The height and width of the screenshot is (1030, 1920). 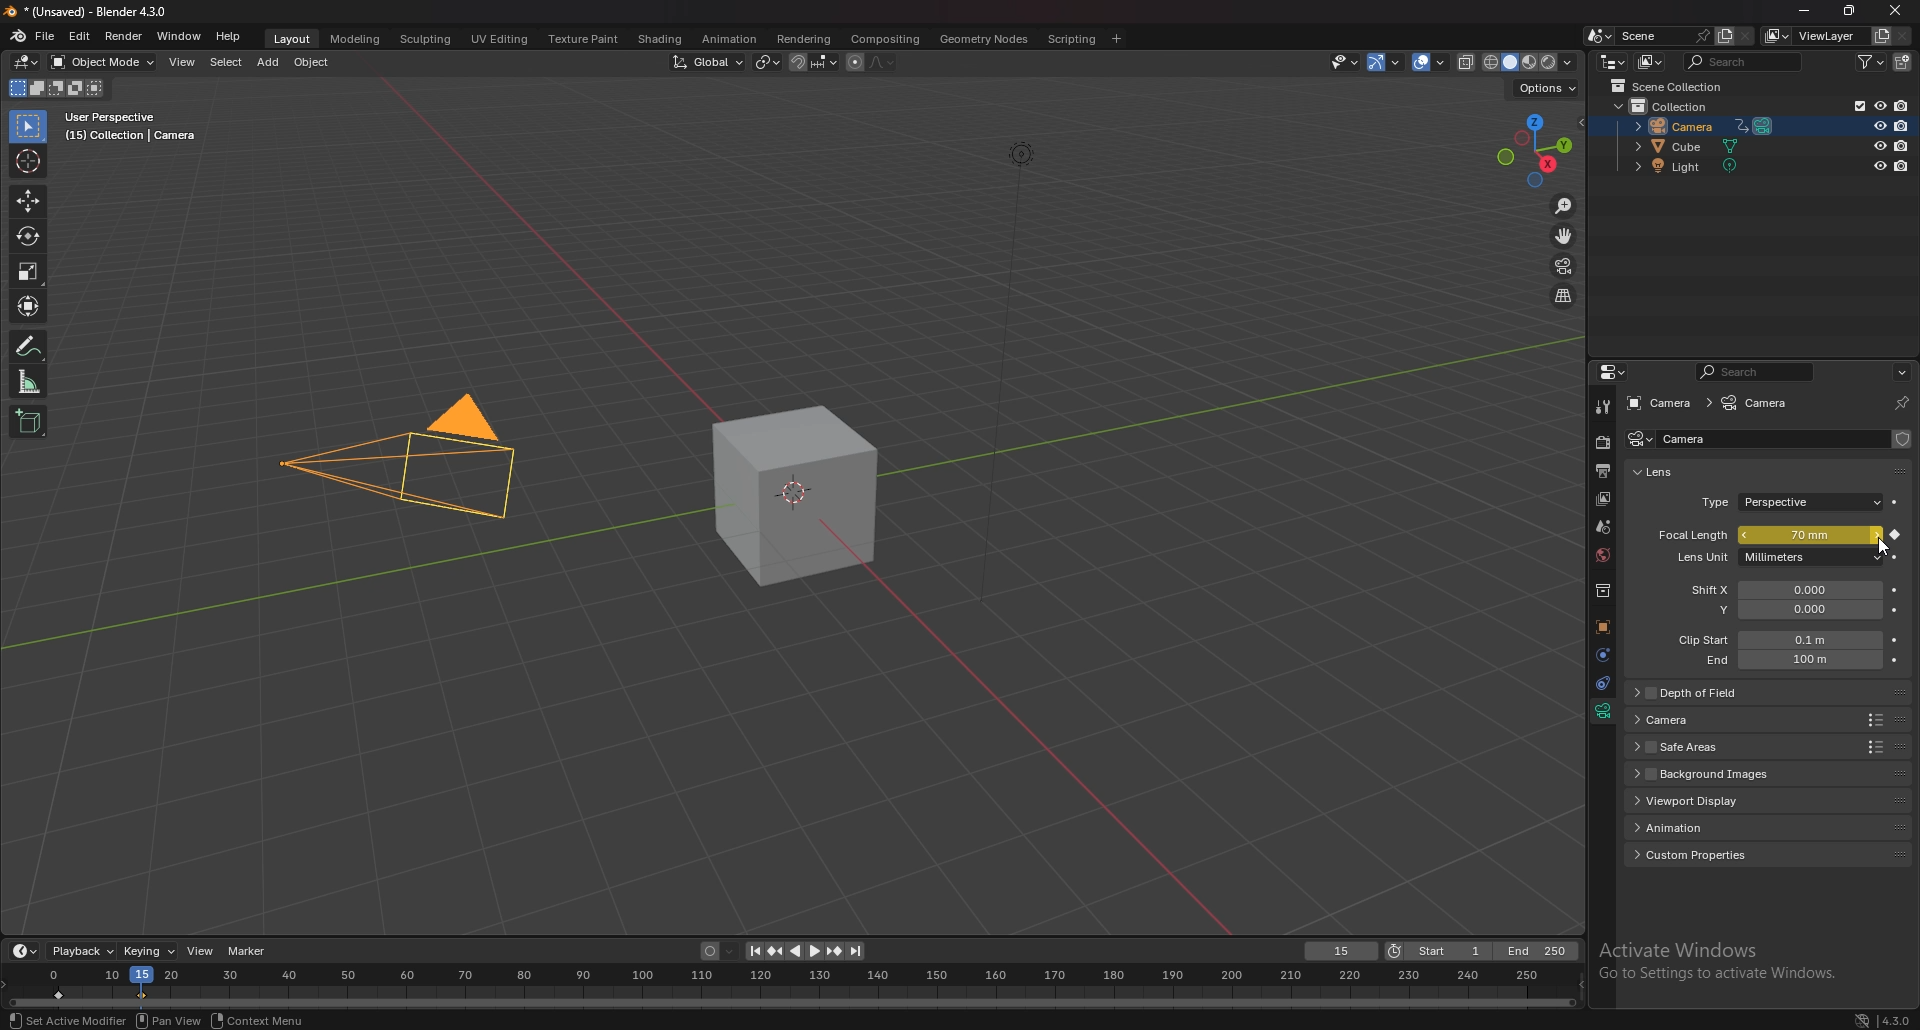 What do you see at coordinates (851, 62) in the screenshot?
I see `proportional editing objects` at bounding box center [851, 62].